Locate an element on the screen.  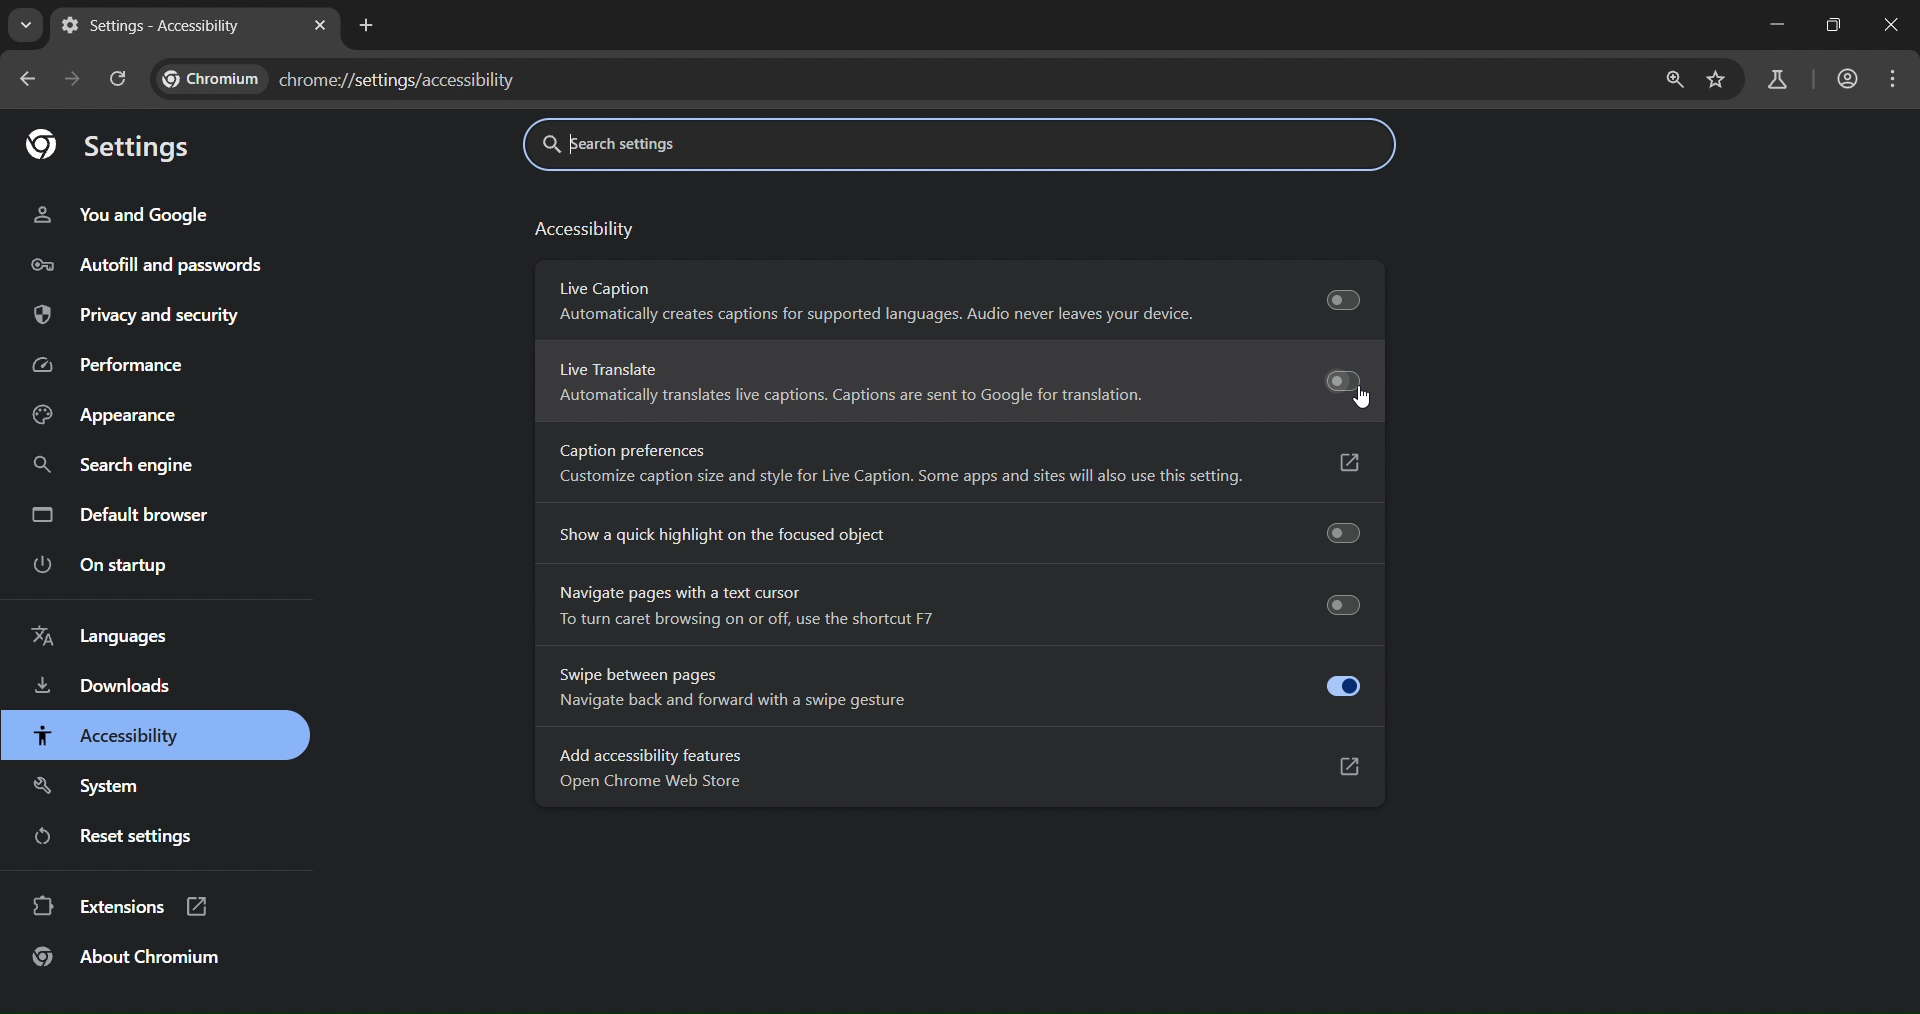
close tab is located at coordinates (319, 28).